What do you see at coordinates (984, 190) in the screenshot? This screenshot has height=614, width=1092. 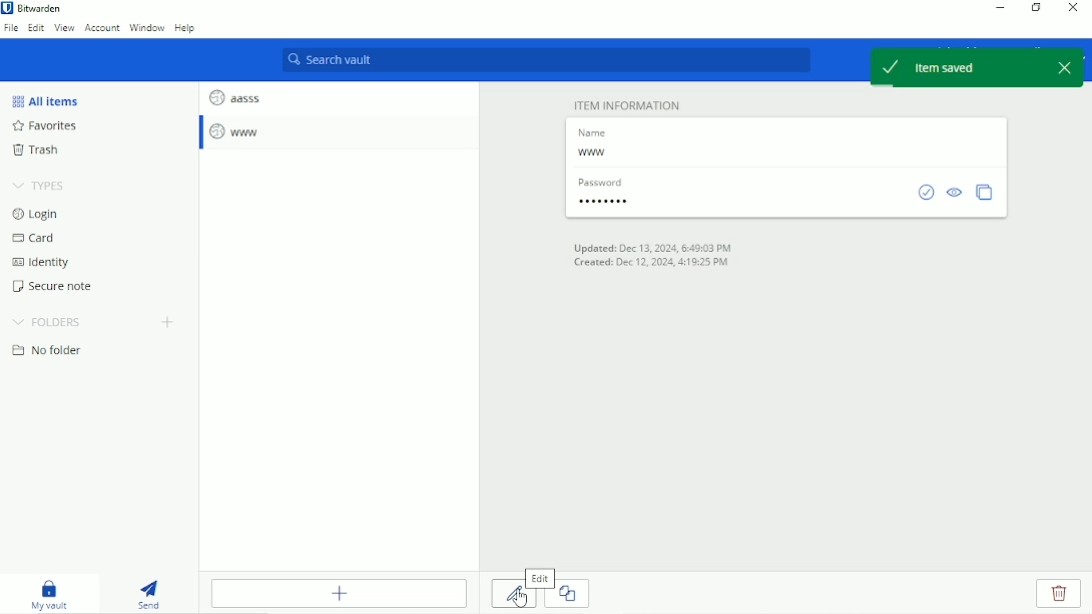 I see `Copy password` at bounding box center [984, 190].